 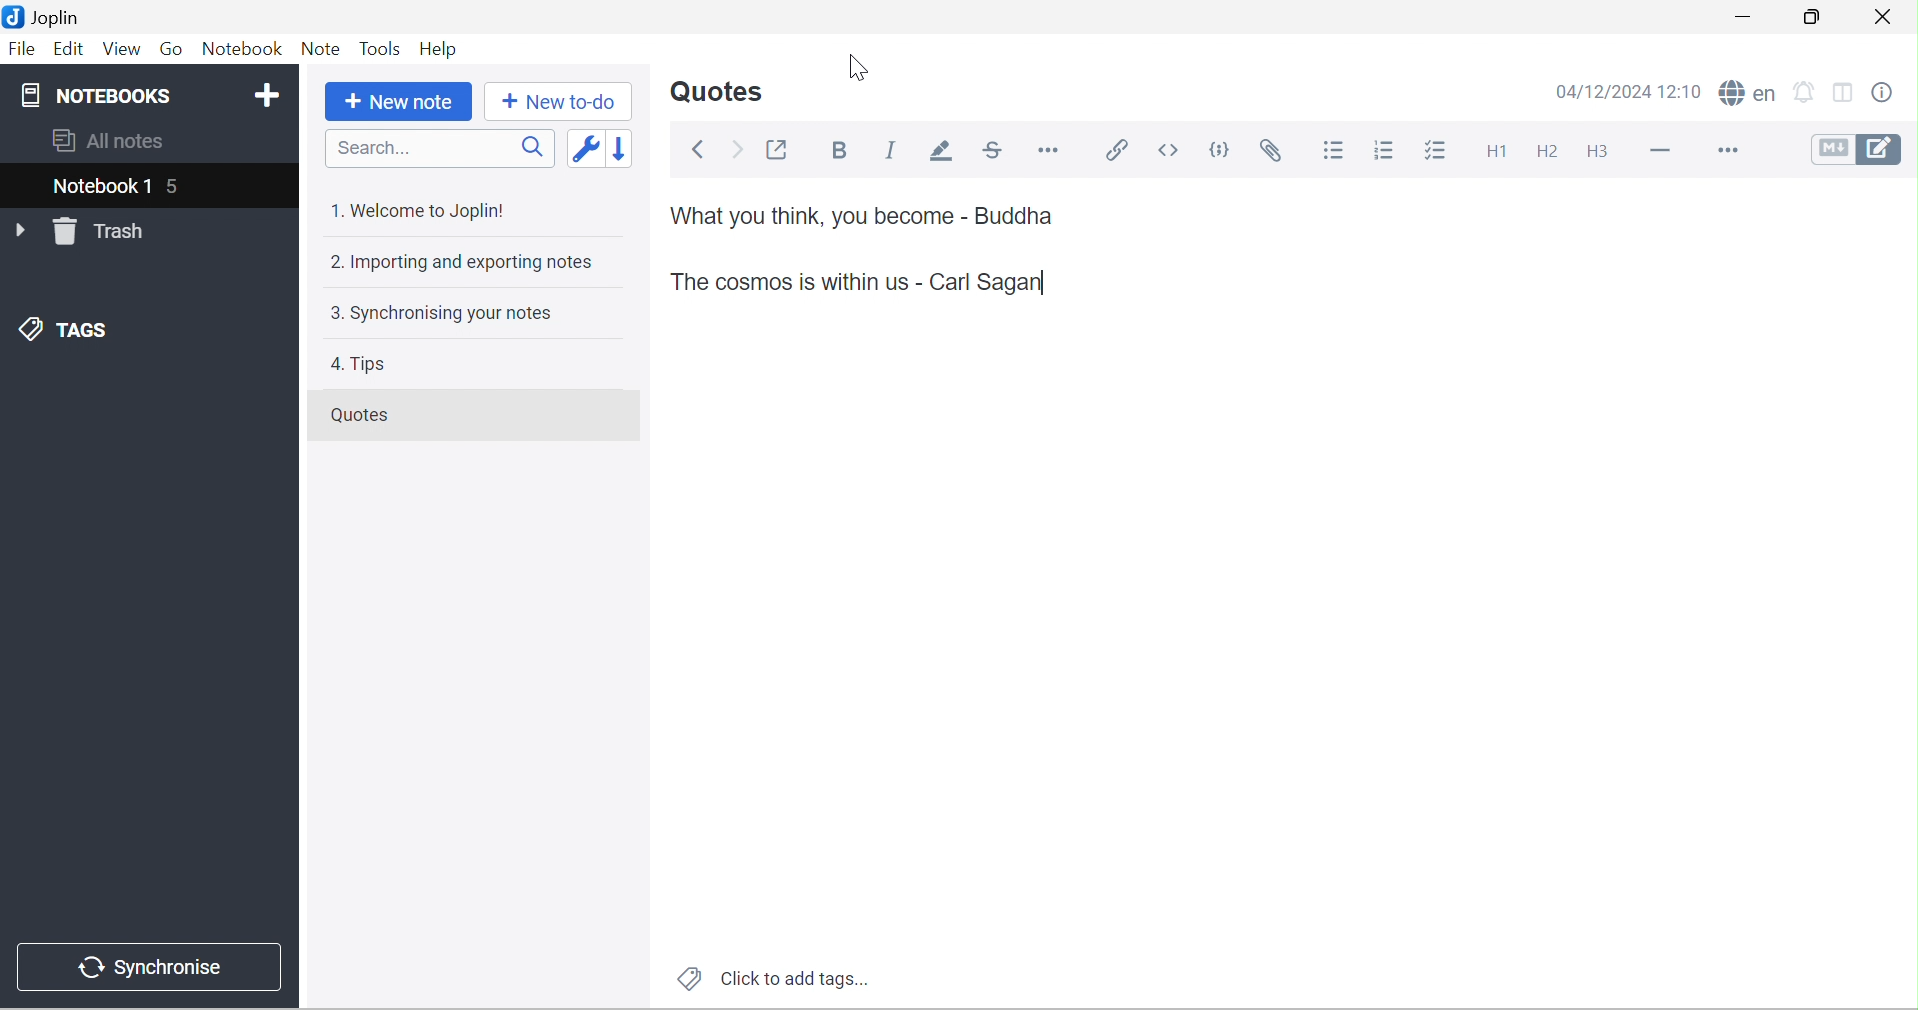 What do you see at coordinates (178, 185) in the screenshot?
I see `5` at bounding box center [178, 185].